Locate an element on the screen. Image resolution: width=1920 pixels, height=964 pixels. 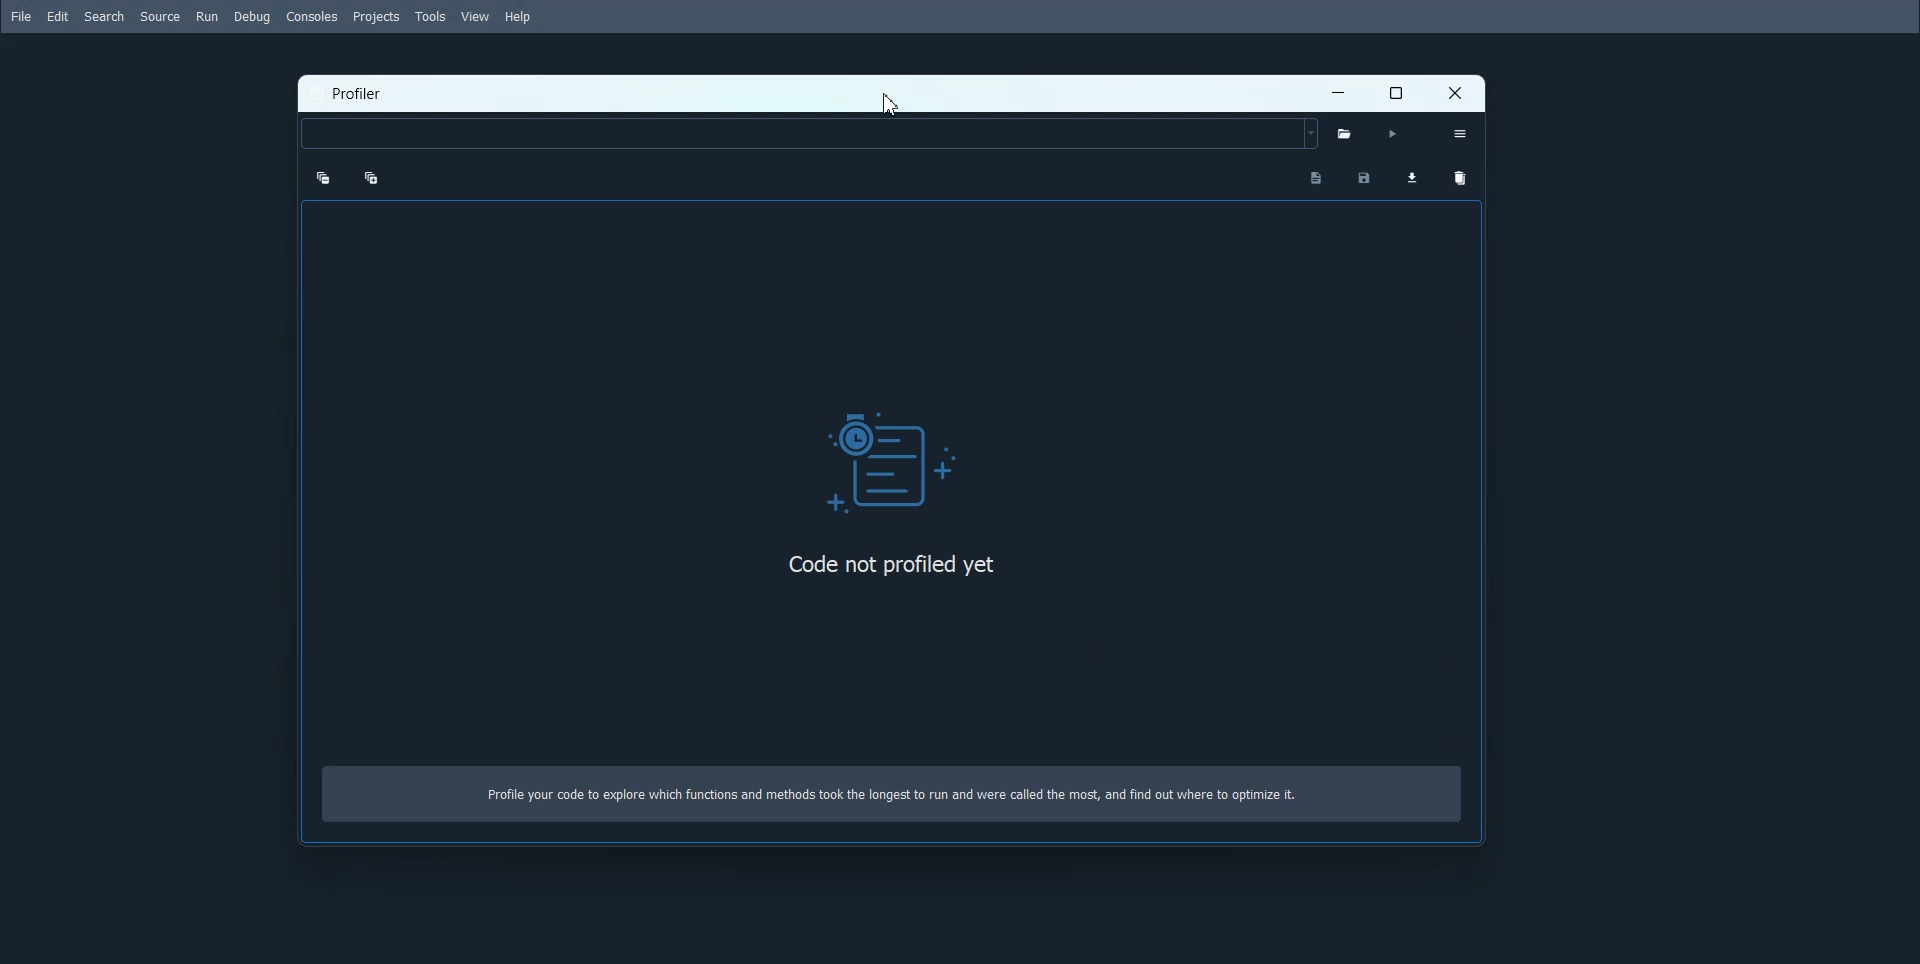
Edit is located at coordinates (57, 16).